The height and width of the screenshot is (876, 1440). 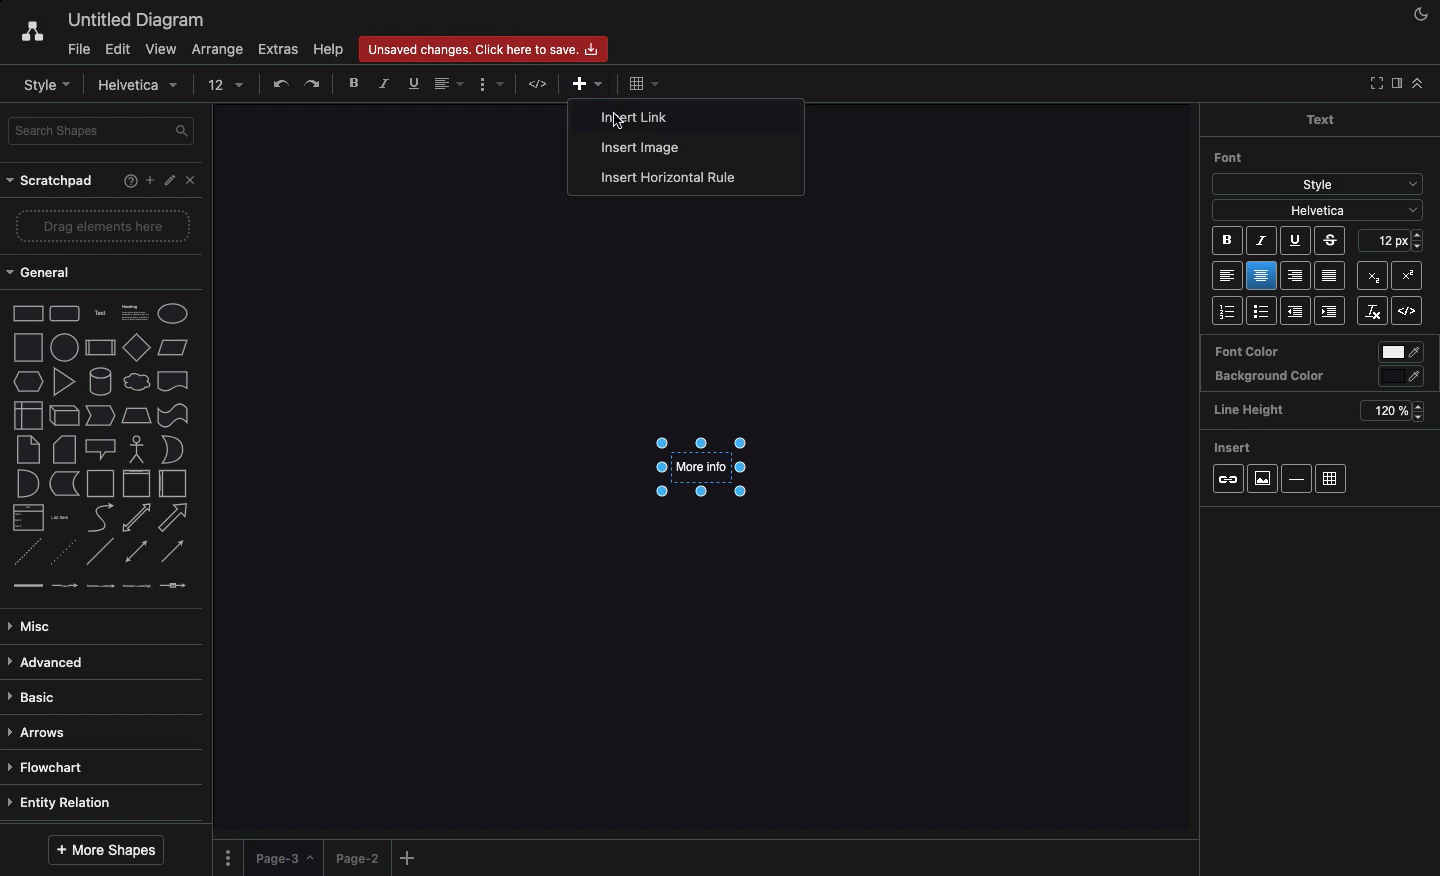 What do you see at coordinates (174, 381) in the screenshot?
I see `document` at bounding box center [174, 381].